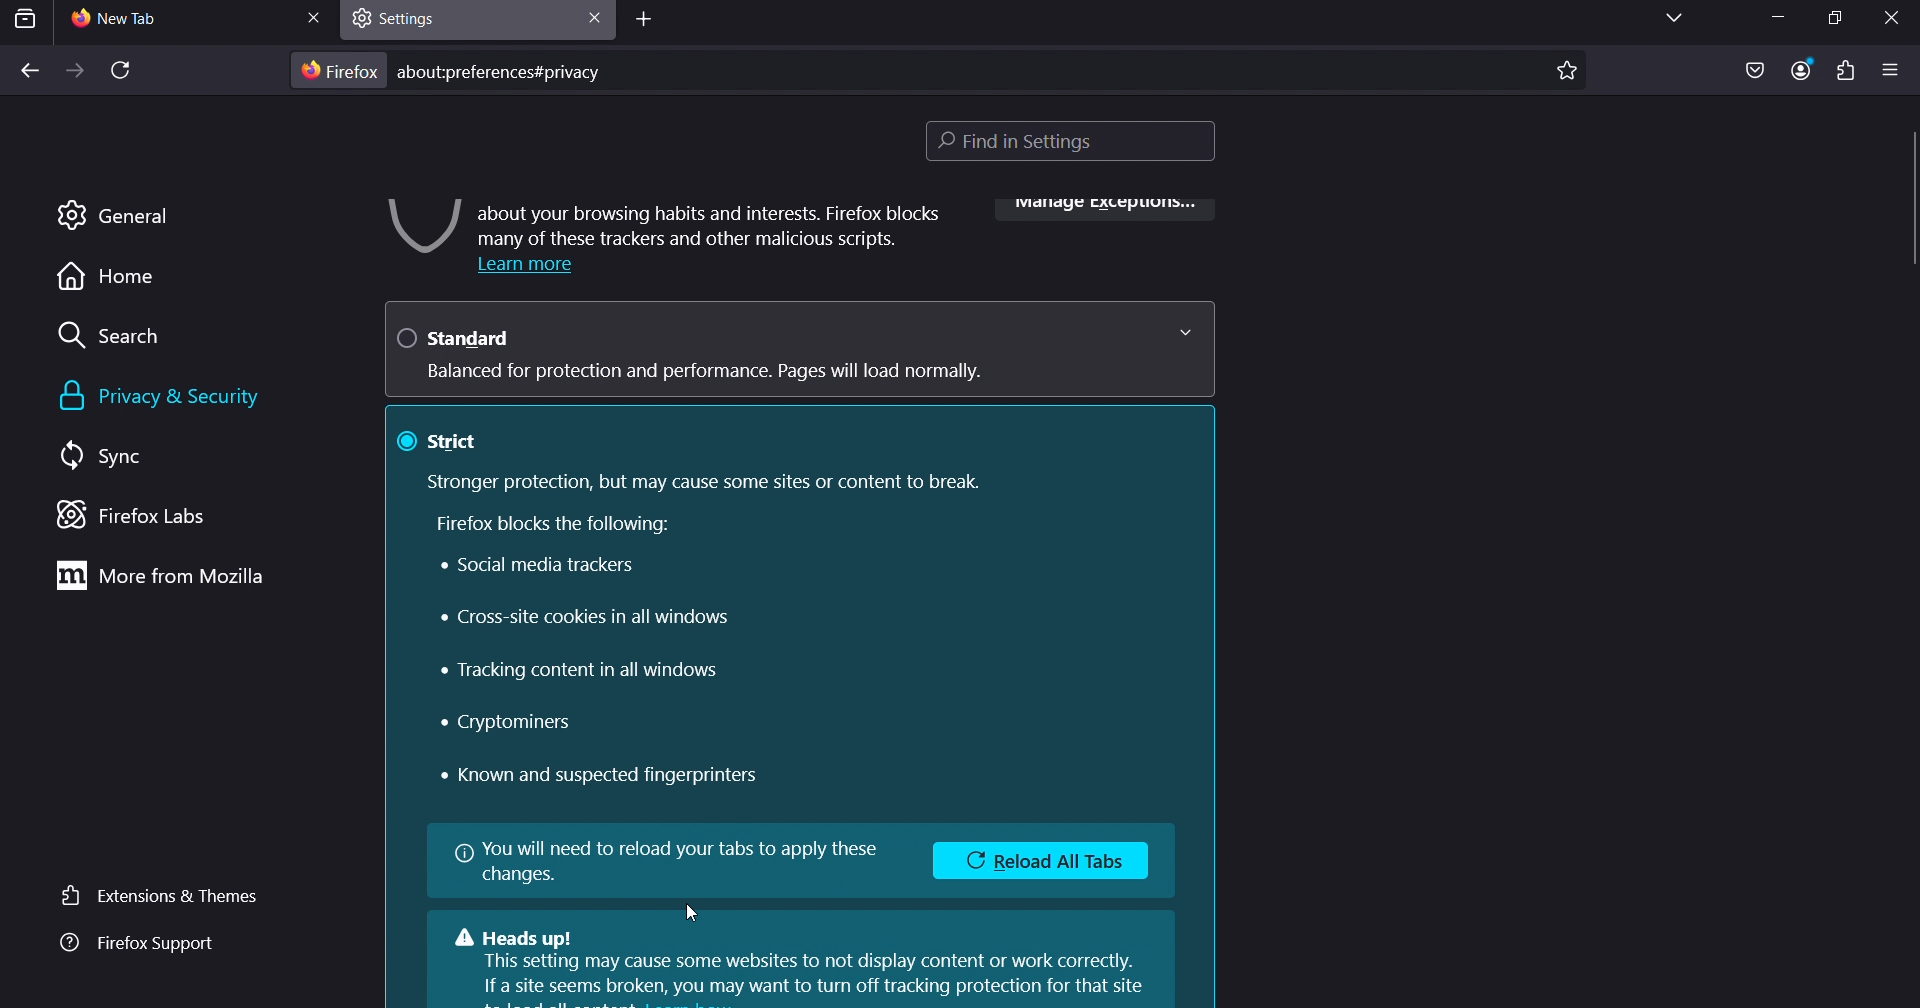  What do you see at coordinates (804, 350) in the screenshot?
I see `standard Balanced for protection and performance. Pages will load normally.` at bounding box center [804, 350].